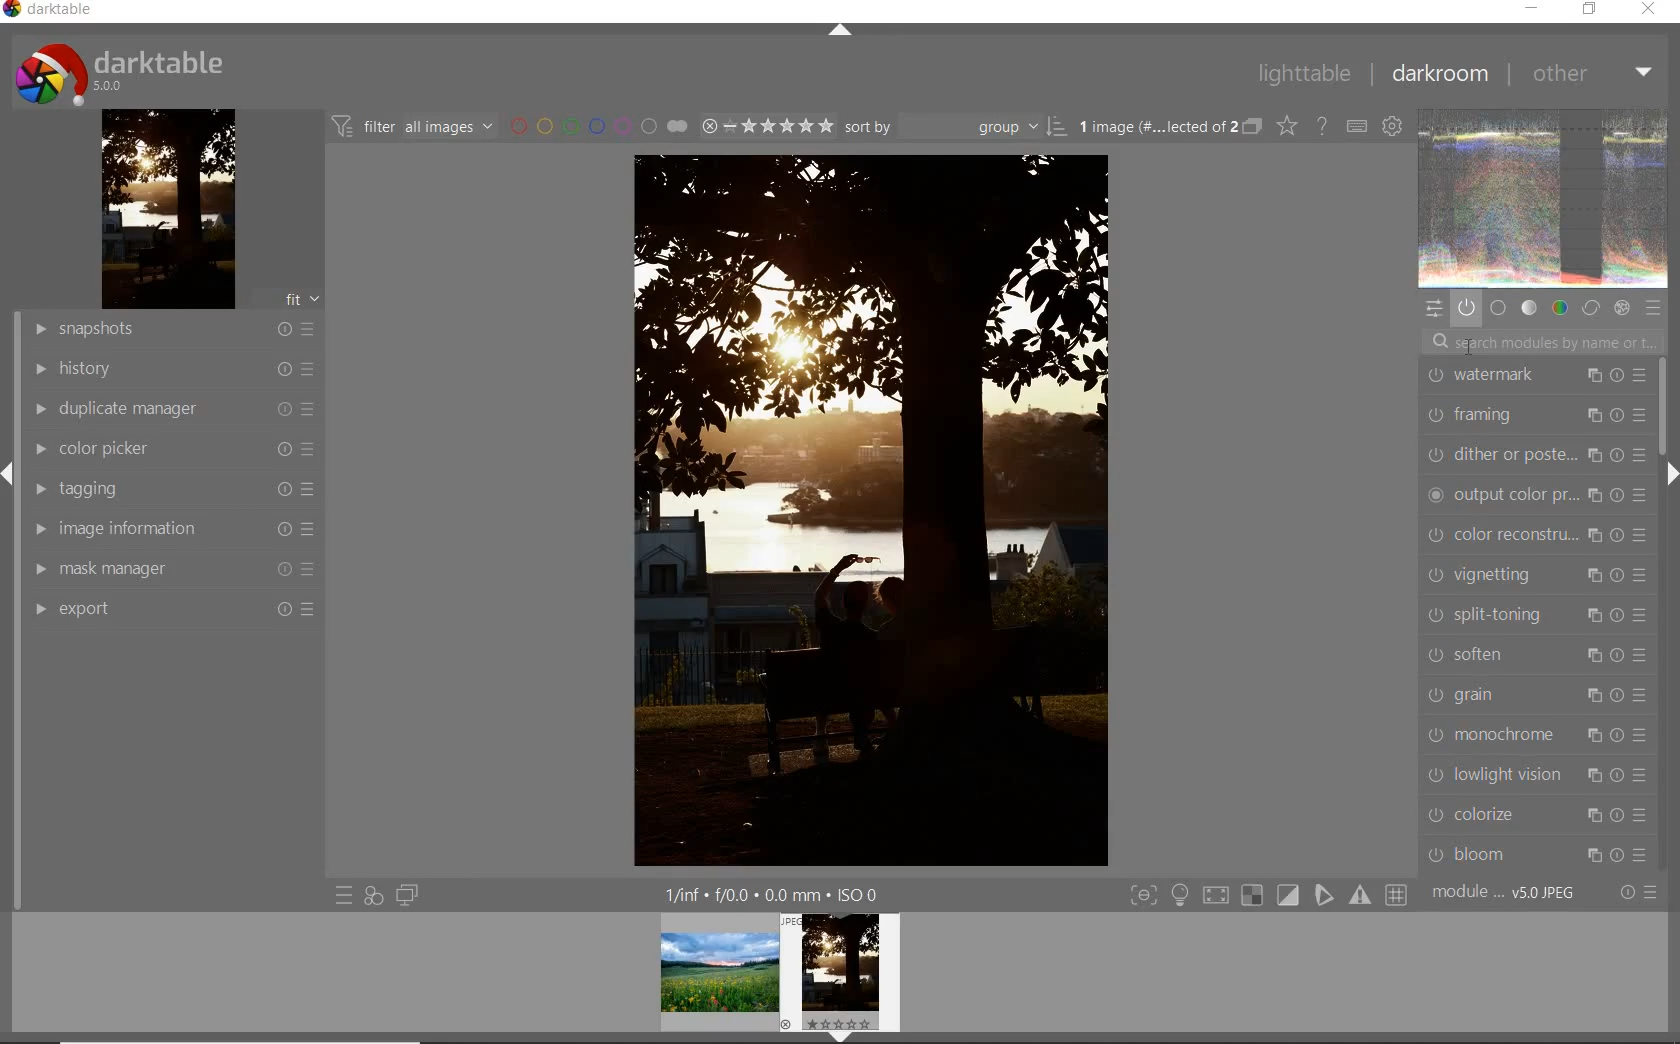  What do you see at coordinates (1267, 897) in the screenshot?
I see `toggle modes` at bounding box center [1267, 897].